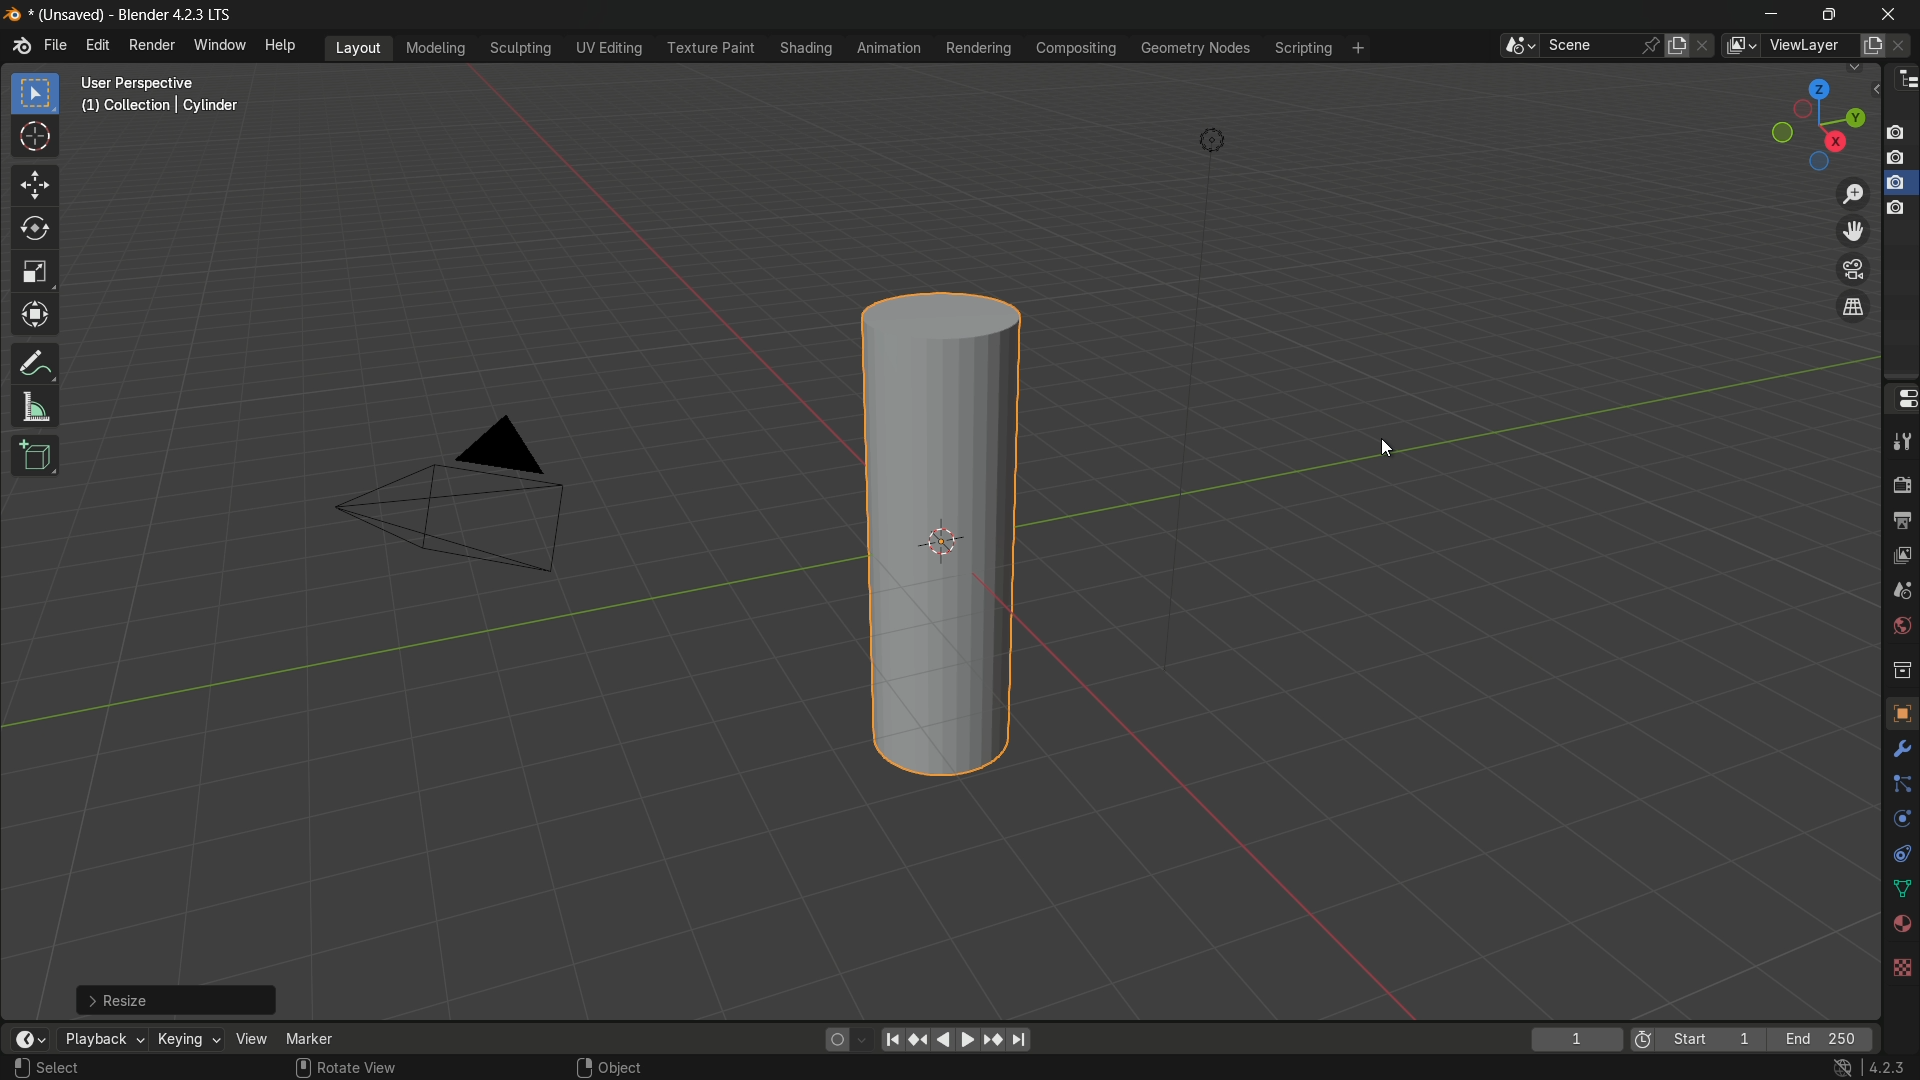  I want to click on sculpting, so click(521, 48).